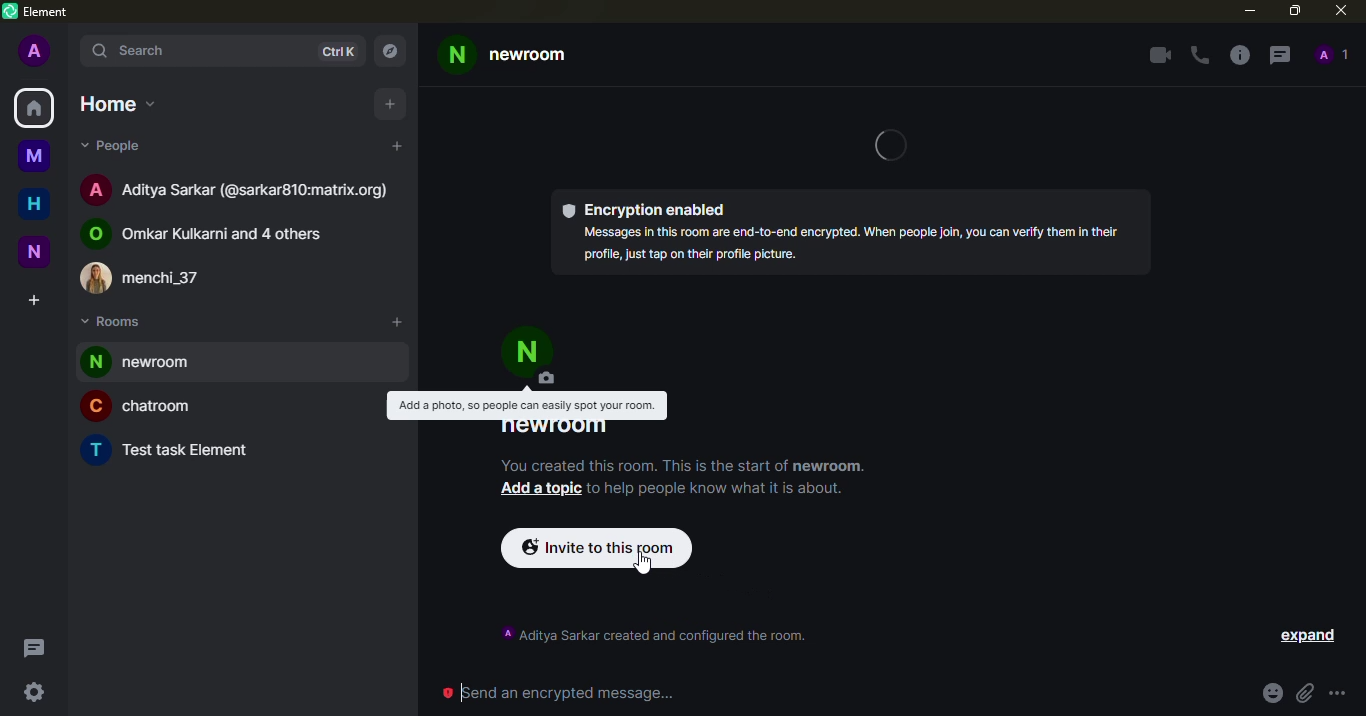 The height and width of the screenshot is (716, 1366). Describe the element at coordinates (889, 144) in the screenshot. I see `loading` at that location.